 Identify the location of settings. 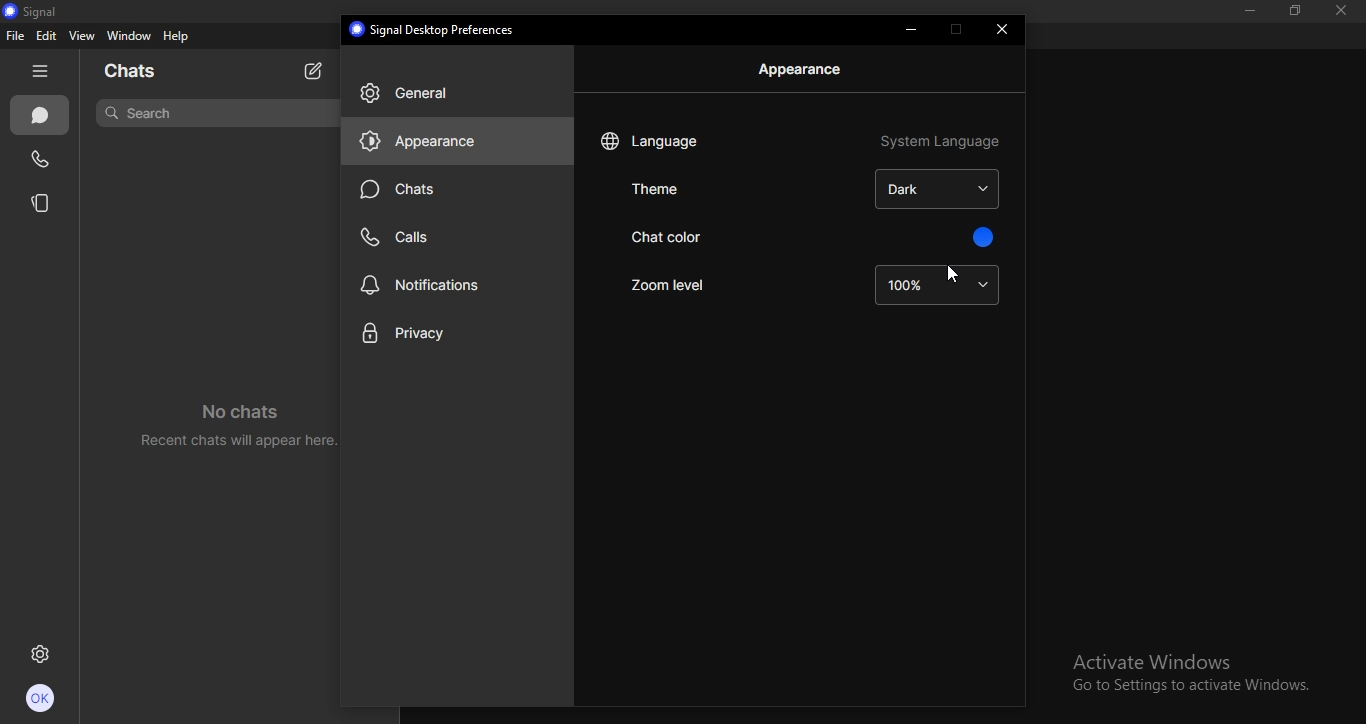
(41, 656).